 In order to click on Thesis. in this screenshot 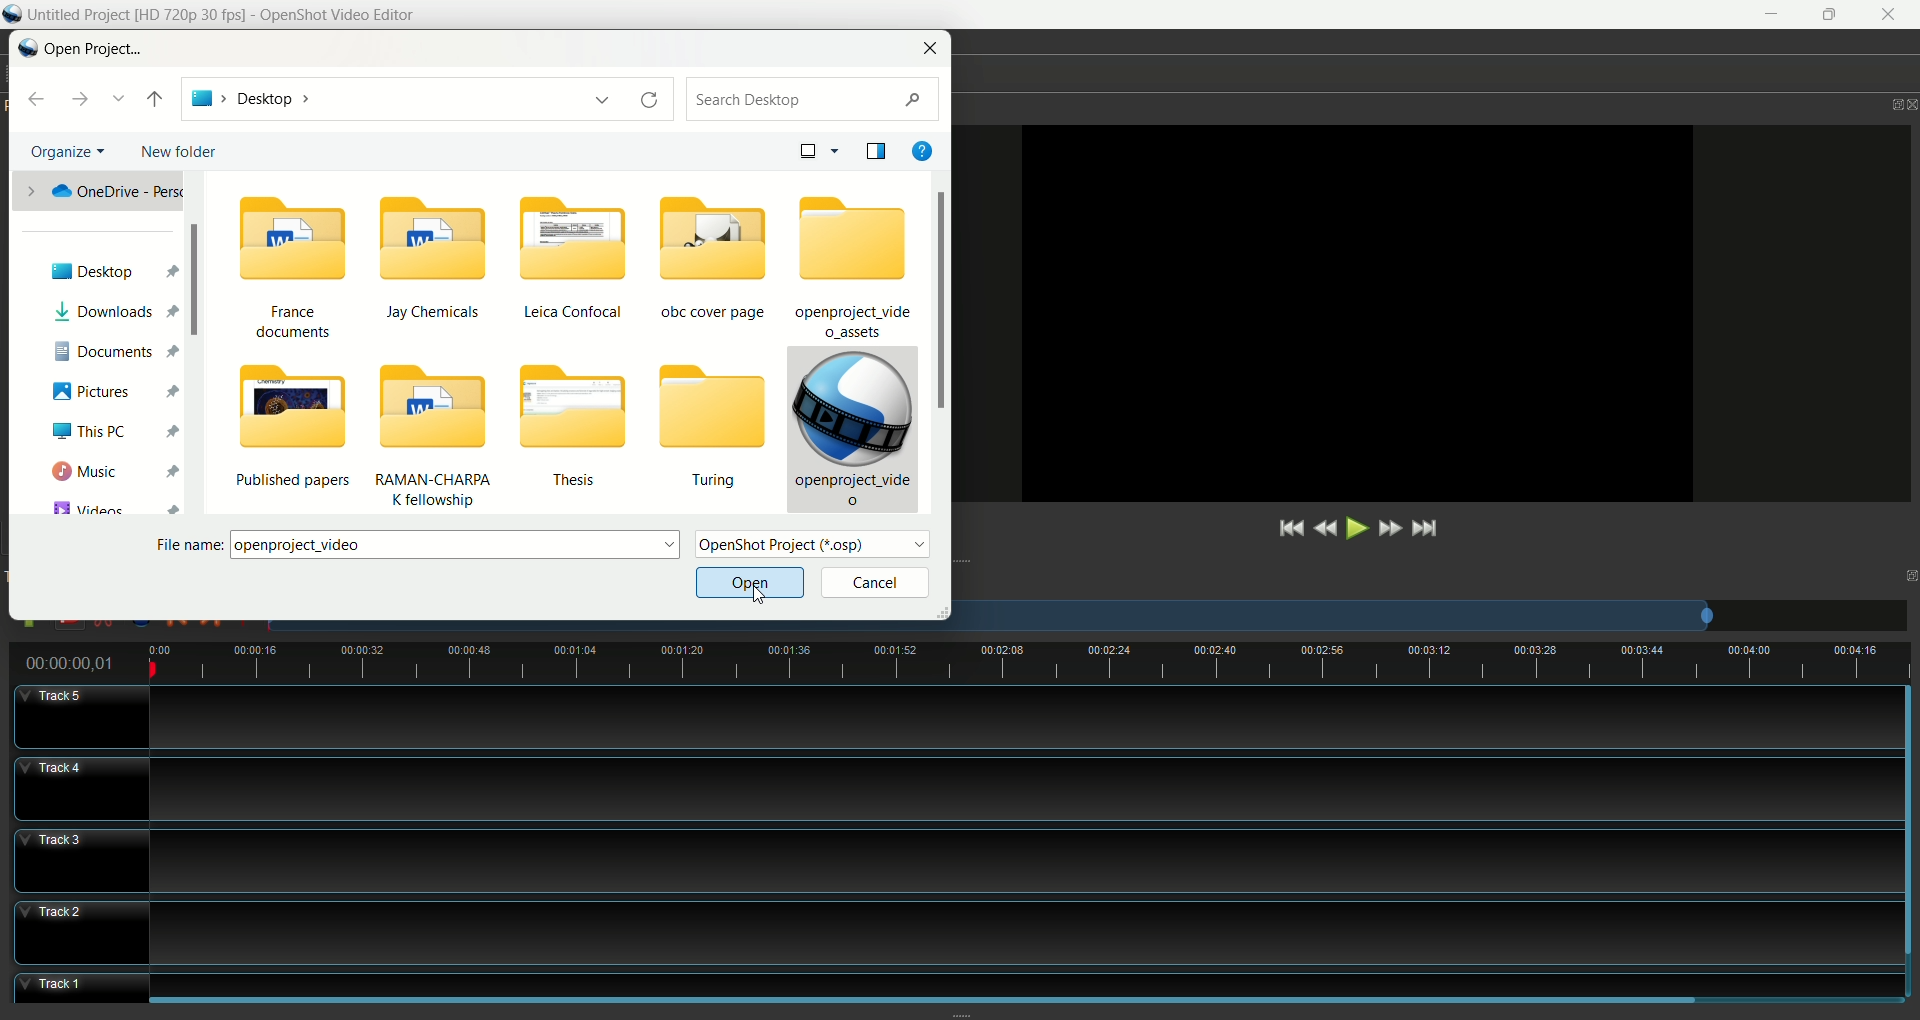, I will do `click(582, 431)`.